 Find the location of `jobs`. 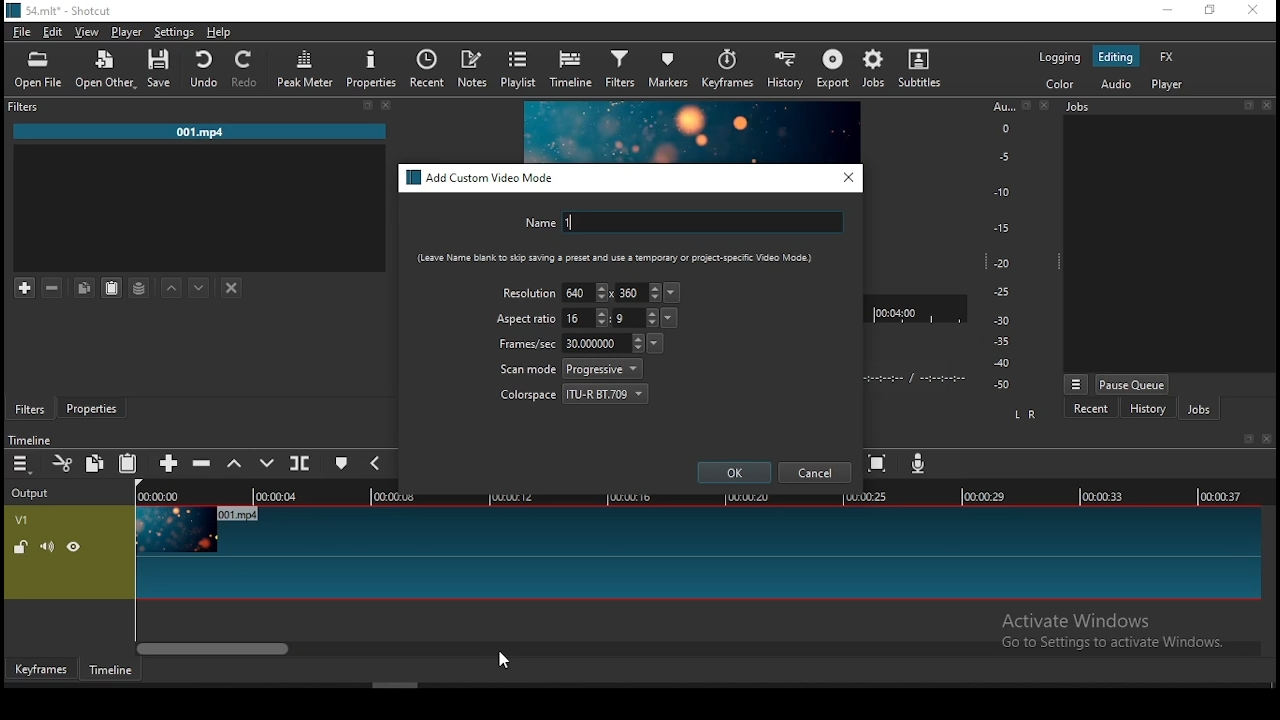

jobs is located at coordinates (1199, 410).